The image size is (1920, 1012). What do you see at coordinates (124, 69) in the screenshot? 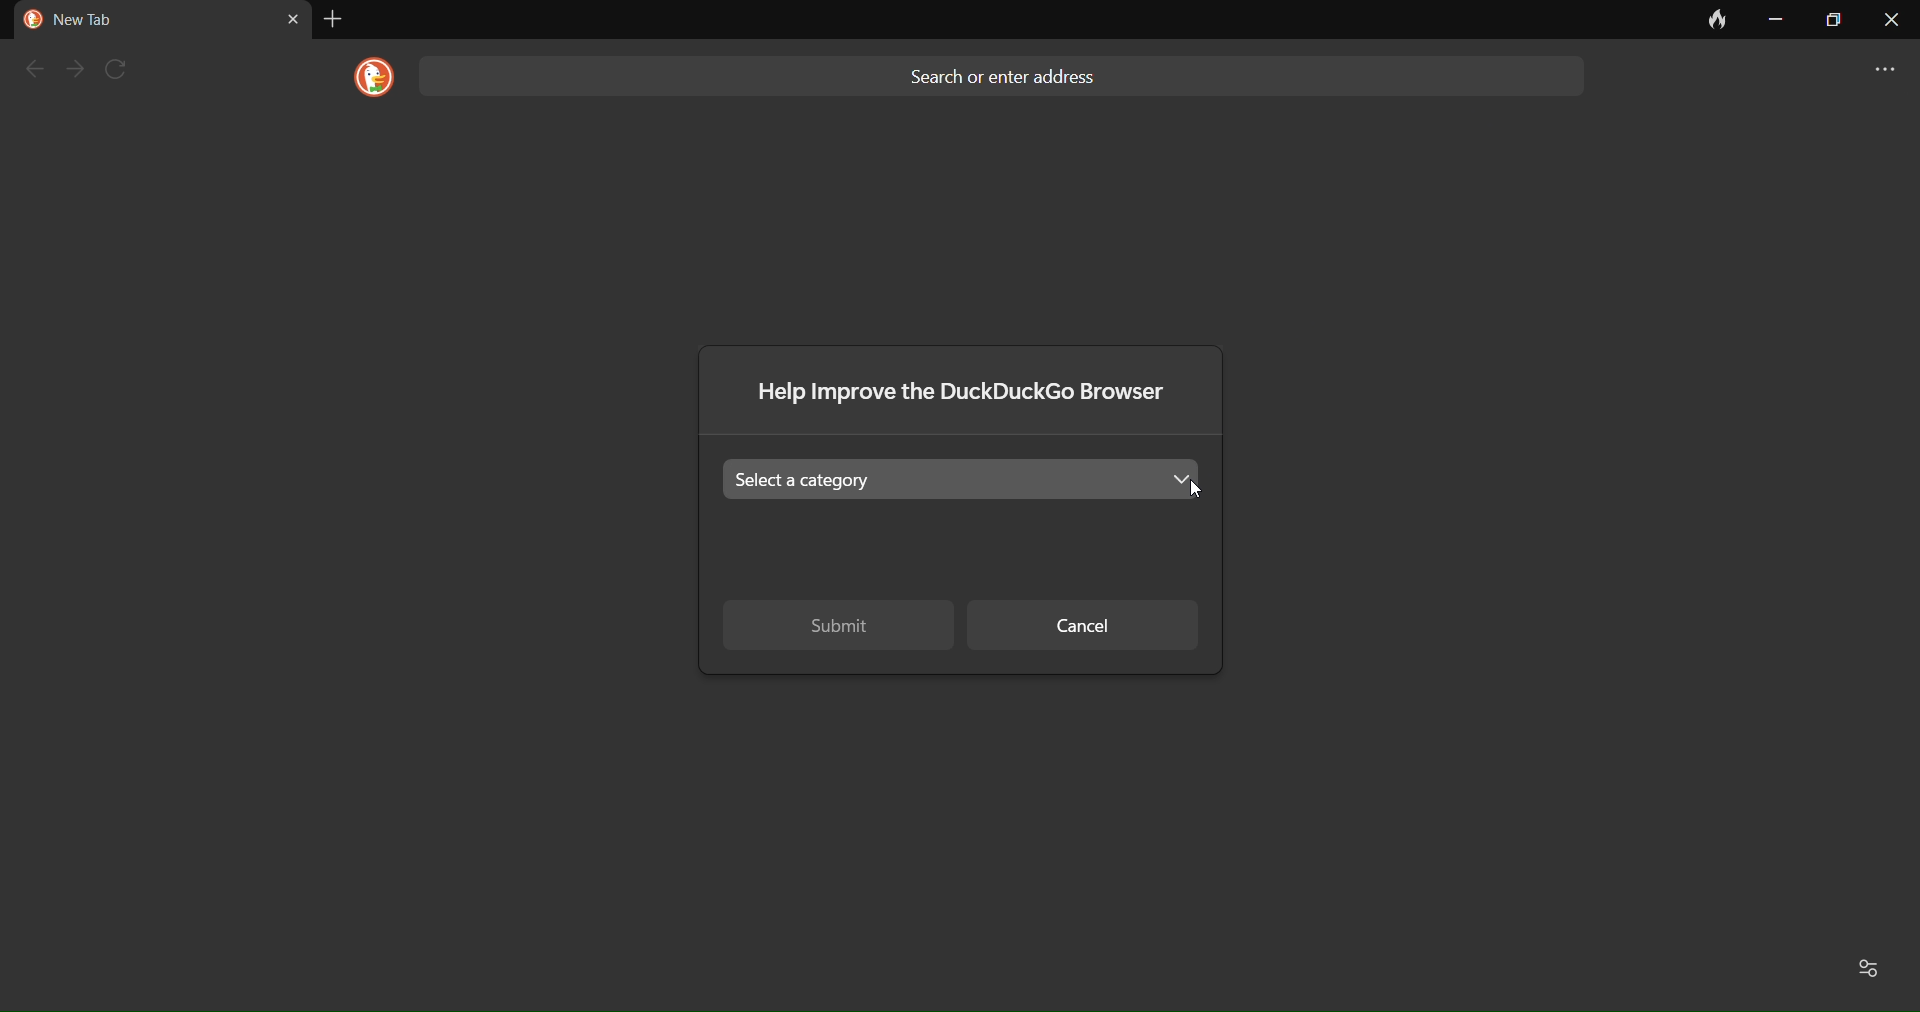
I see `refresh` at bounding box center [124, 69].